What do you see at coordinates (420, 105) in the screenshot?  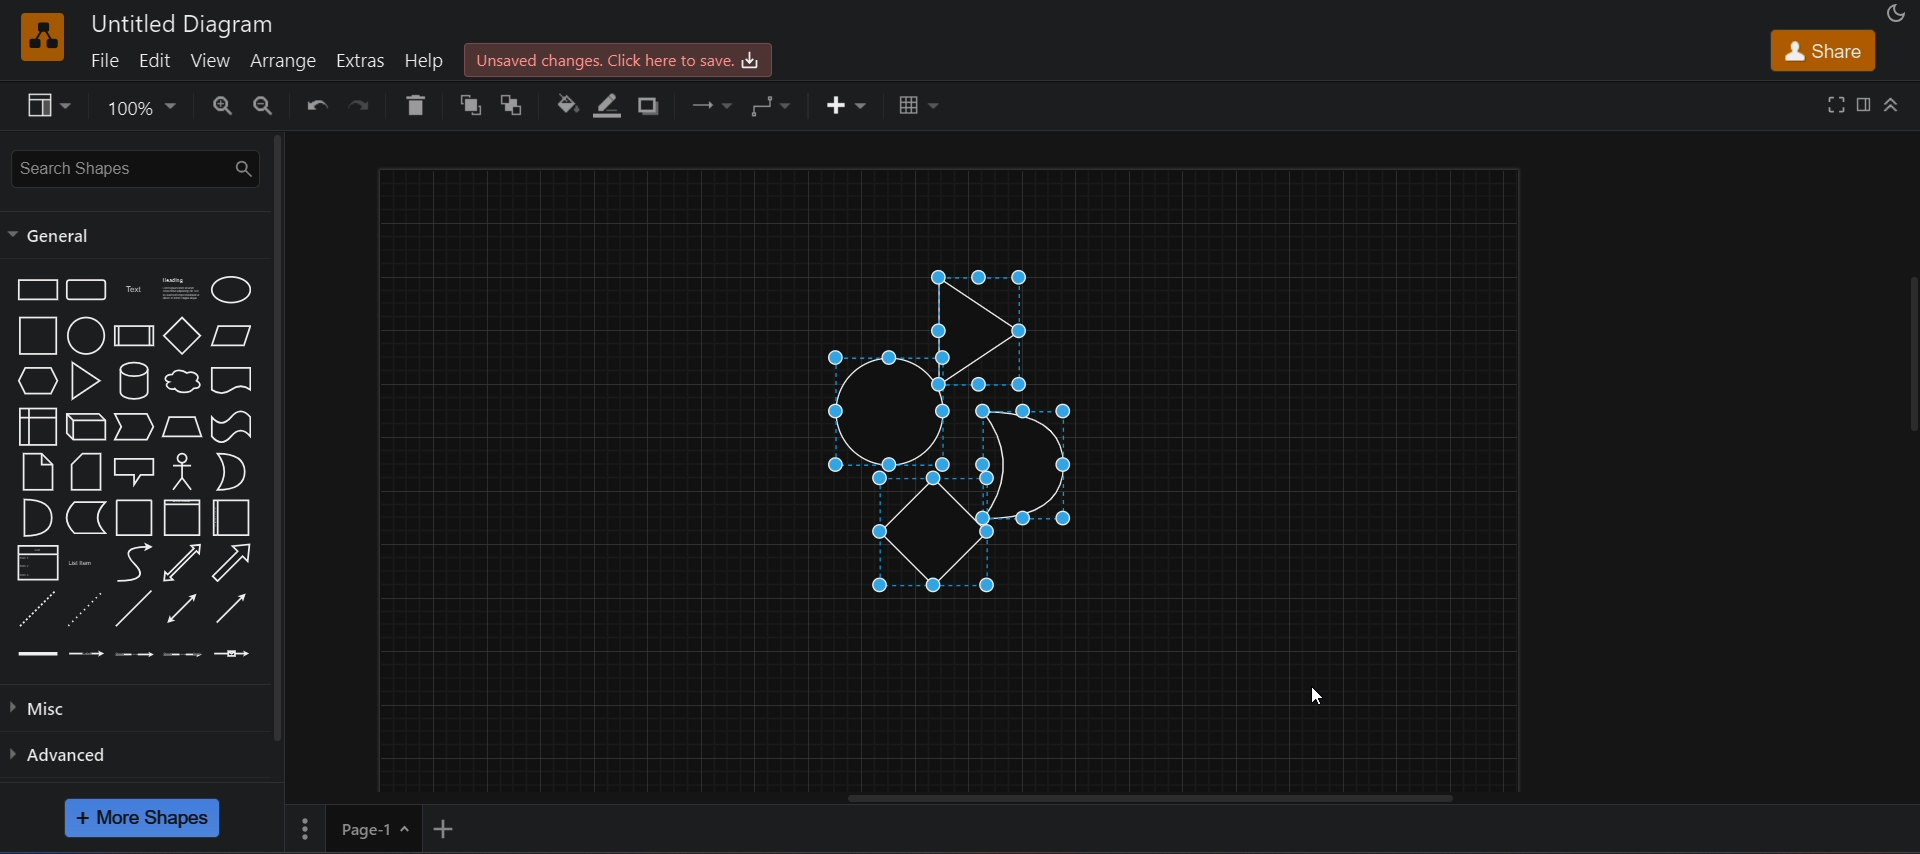 I see `delete` at bounding box center [420, 105].